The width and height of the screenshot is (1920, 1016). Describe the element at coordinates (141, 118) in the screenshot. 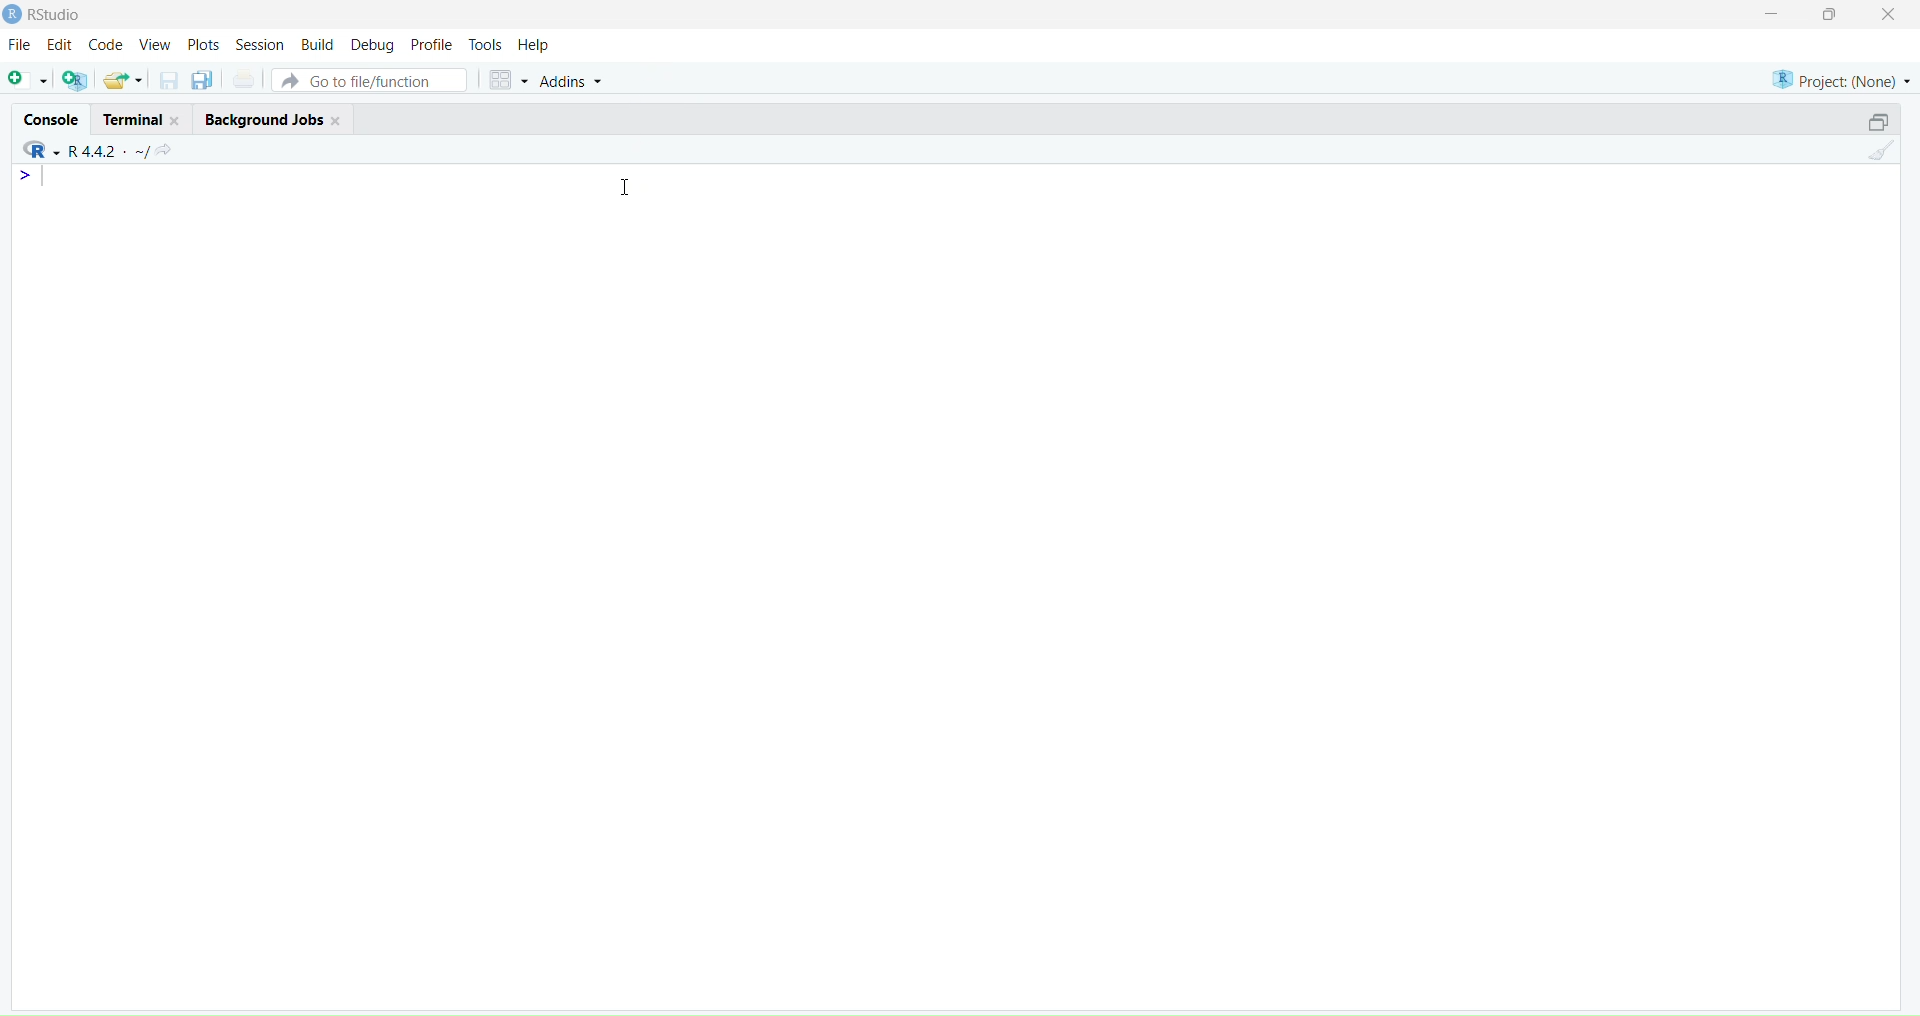

I see `terminal` at that location.